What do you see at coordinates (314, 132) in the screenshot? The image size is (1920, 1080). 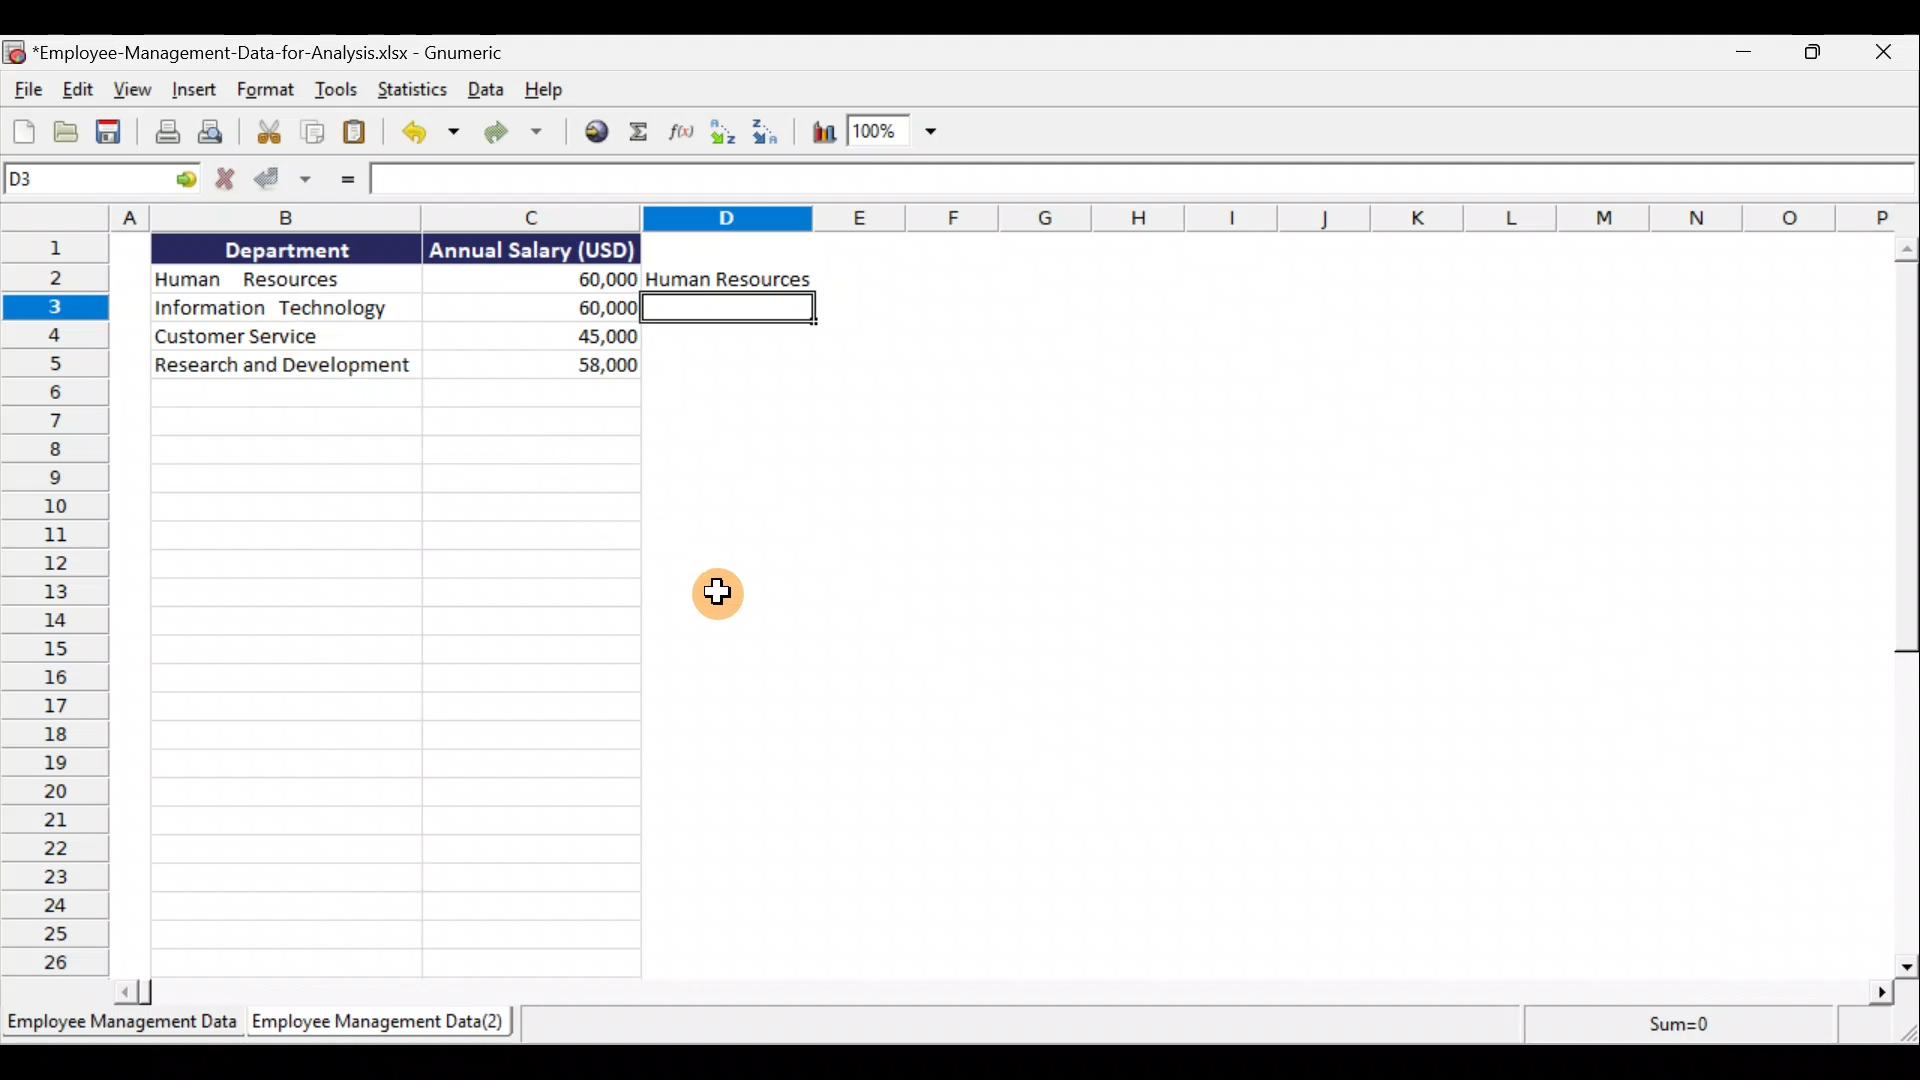 I see `Copy the selection` at bounding box center [314, 132].